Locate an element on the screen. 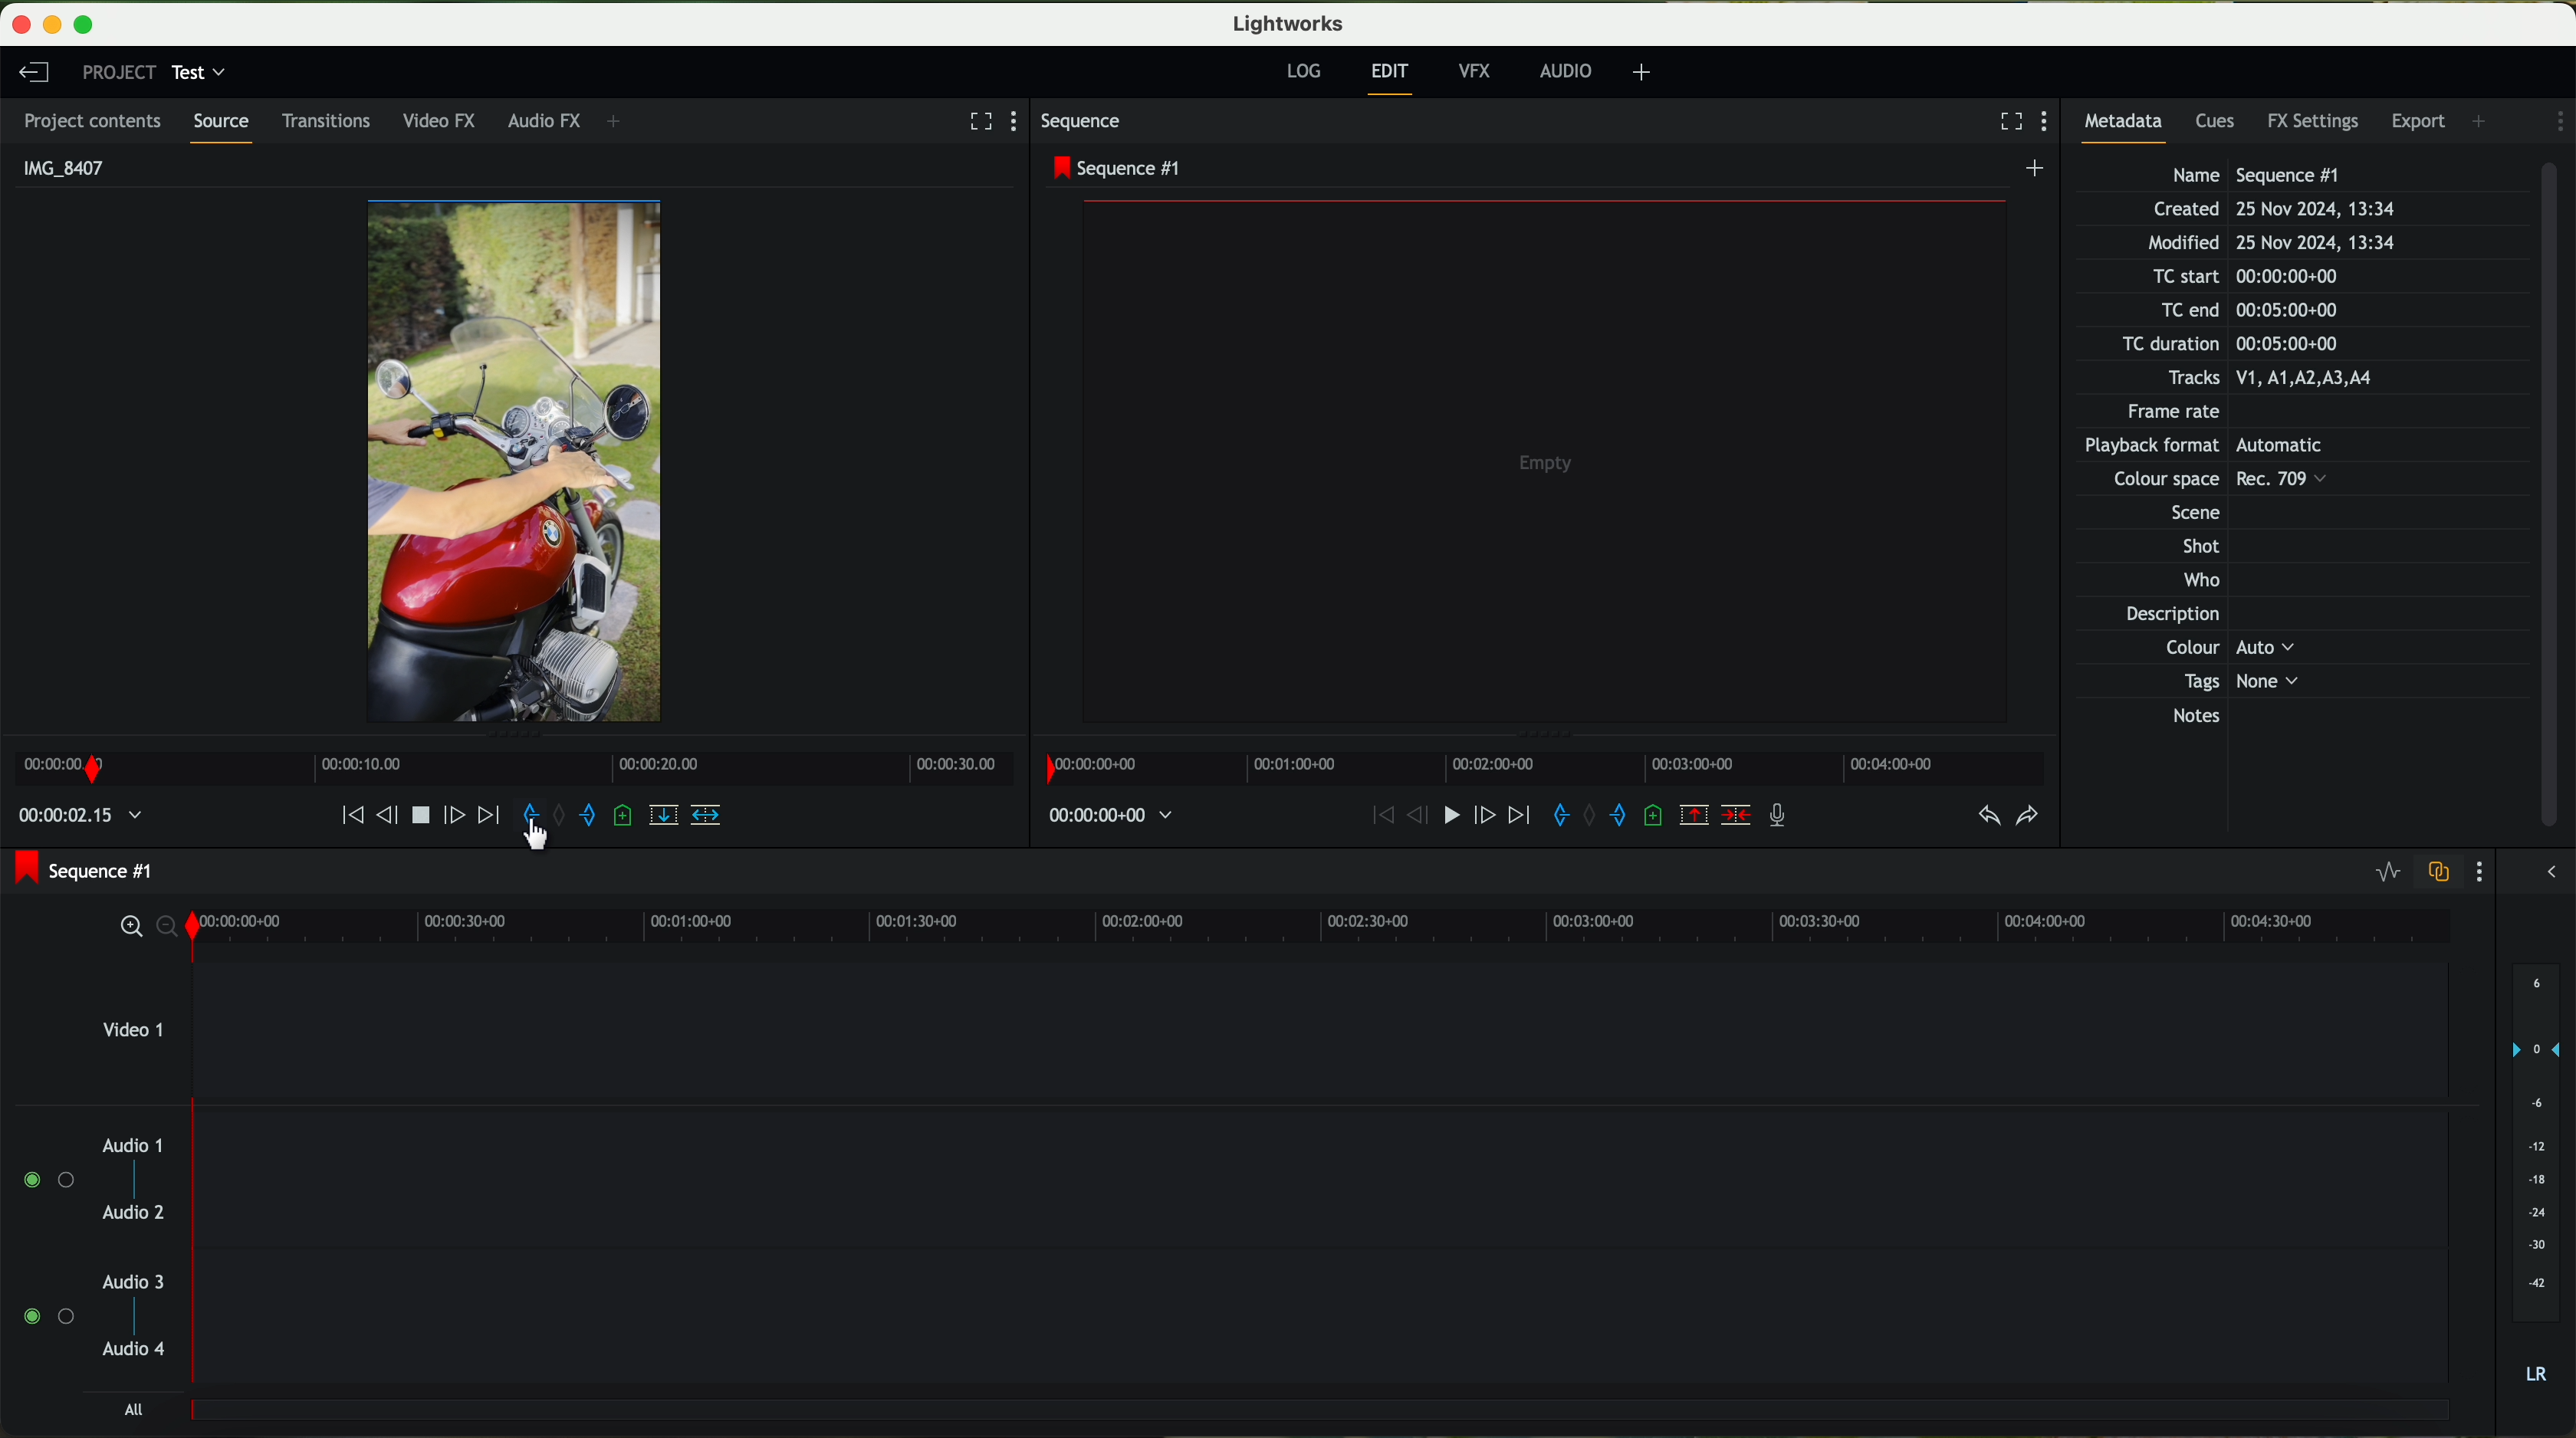 The image size is (2576, 1438). + is located at coordinates (621, 123).